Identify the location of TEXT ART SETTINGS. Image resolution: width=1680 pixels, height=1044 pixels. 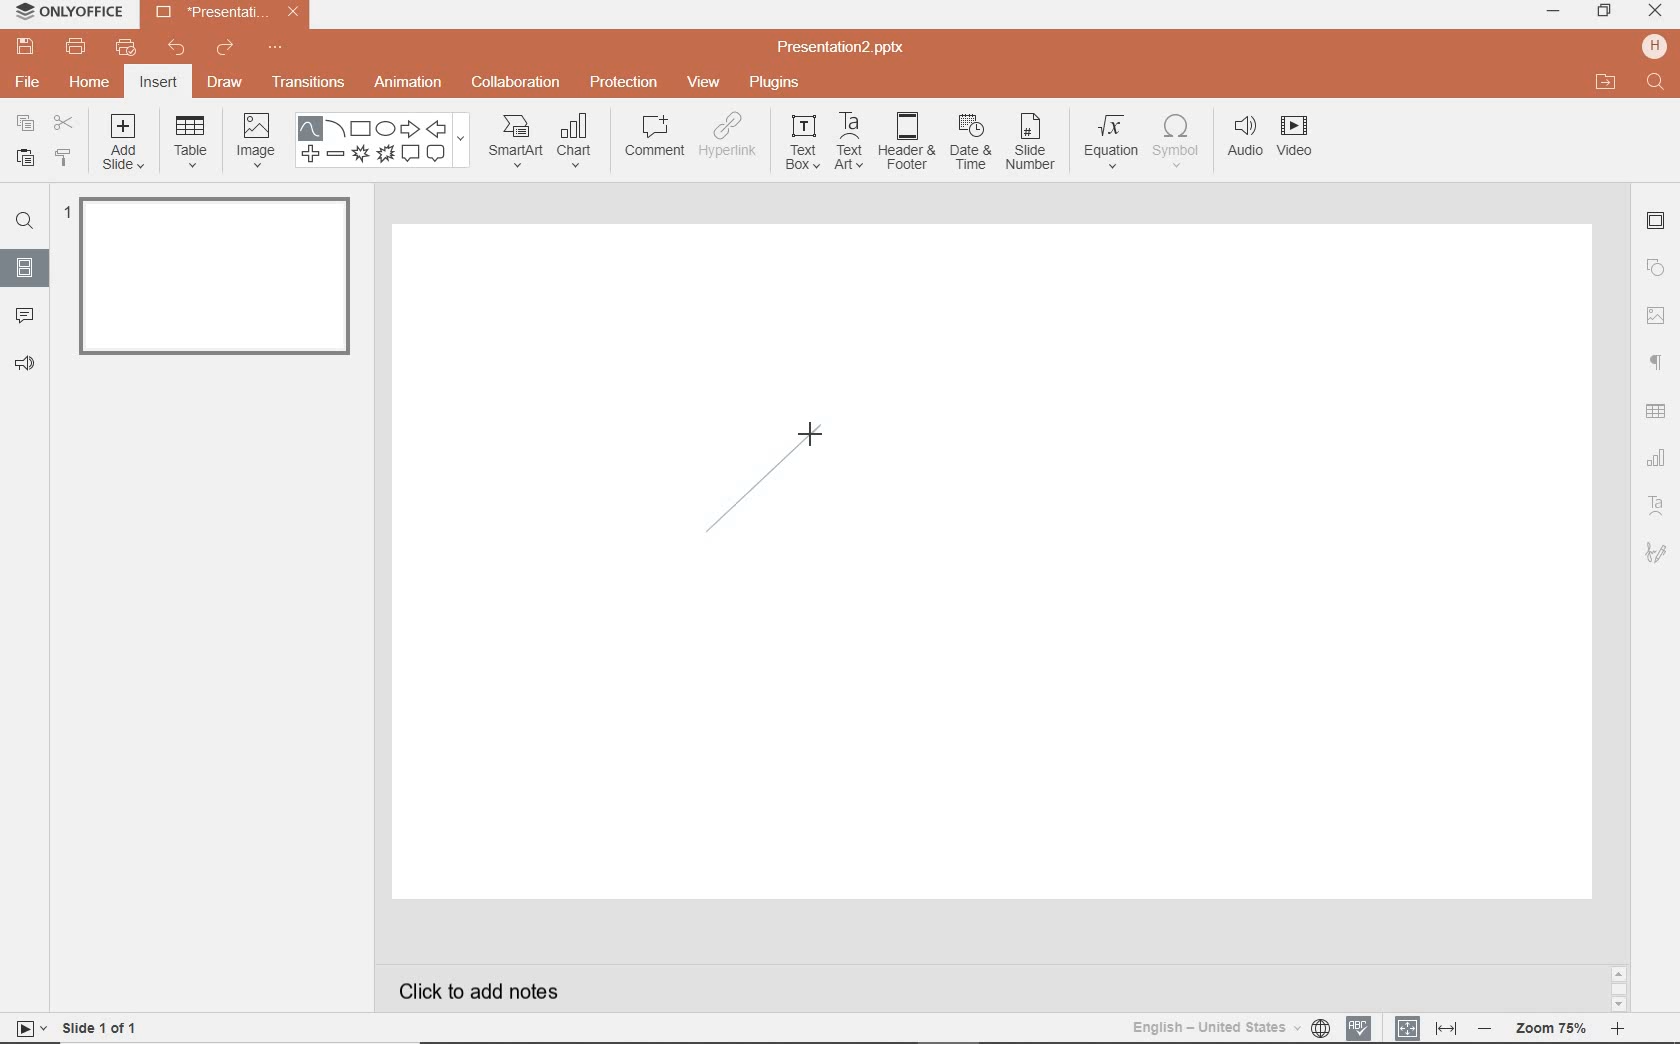
(1658, 506).